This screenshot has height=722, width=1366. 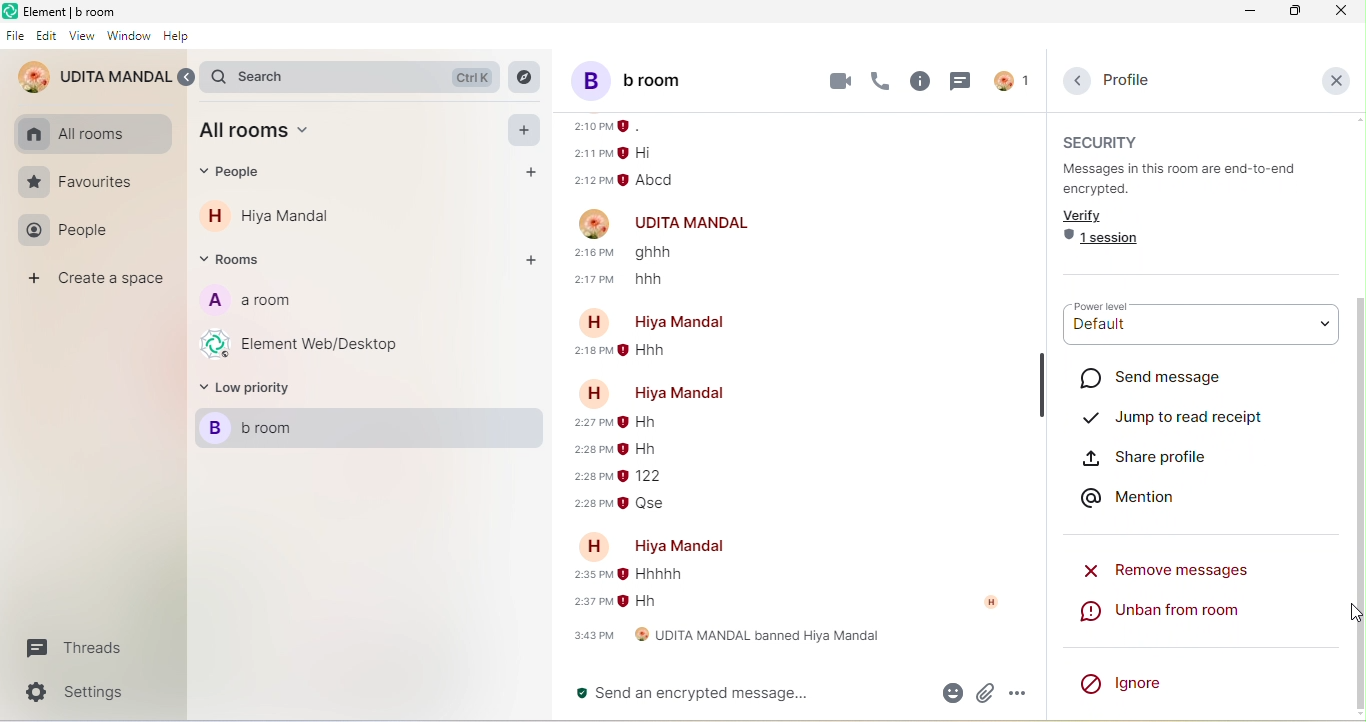 I want to click on hide, so click(x=1042, y=383).